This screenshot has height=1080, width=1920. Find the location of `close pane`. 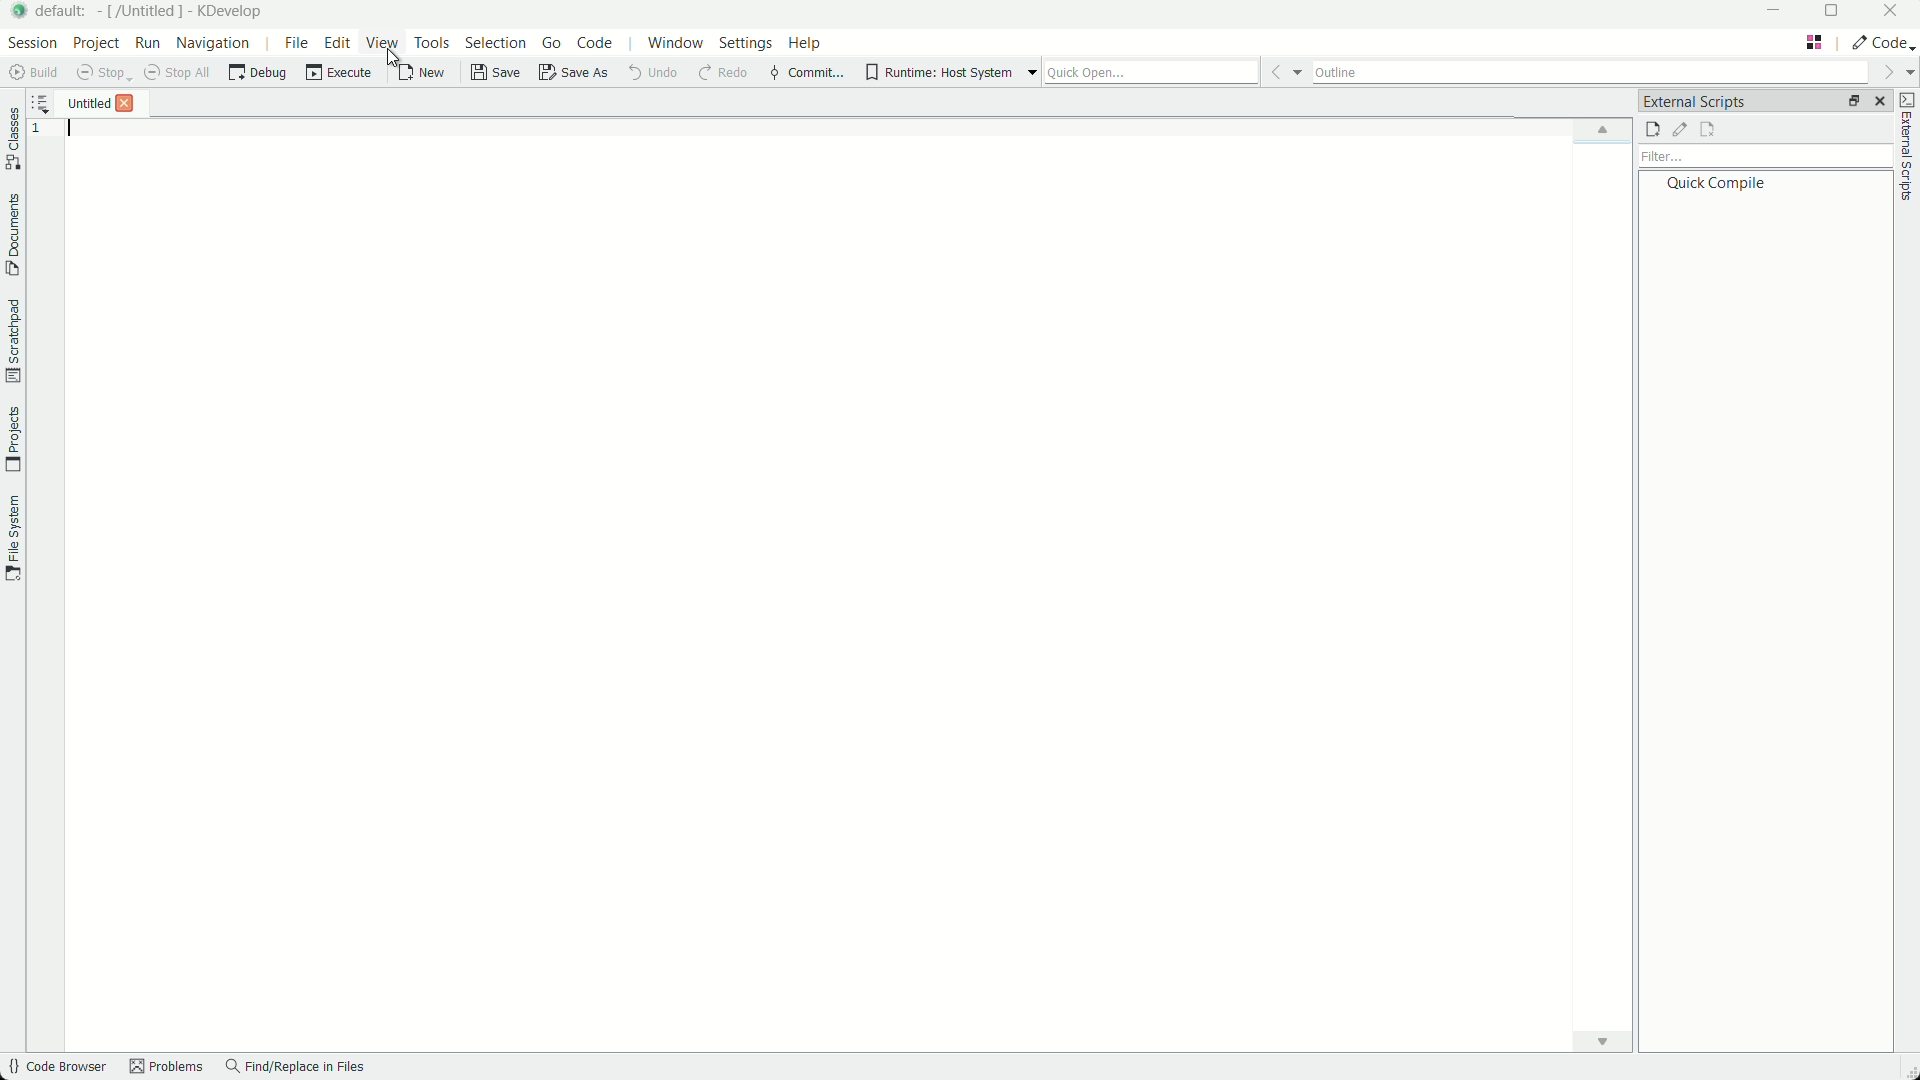

close pane is located at coordinates (1880, 102).